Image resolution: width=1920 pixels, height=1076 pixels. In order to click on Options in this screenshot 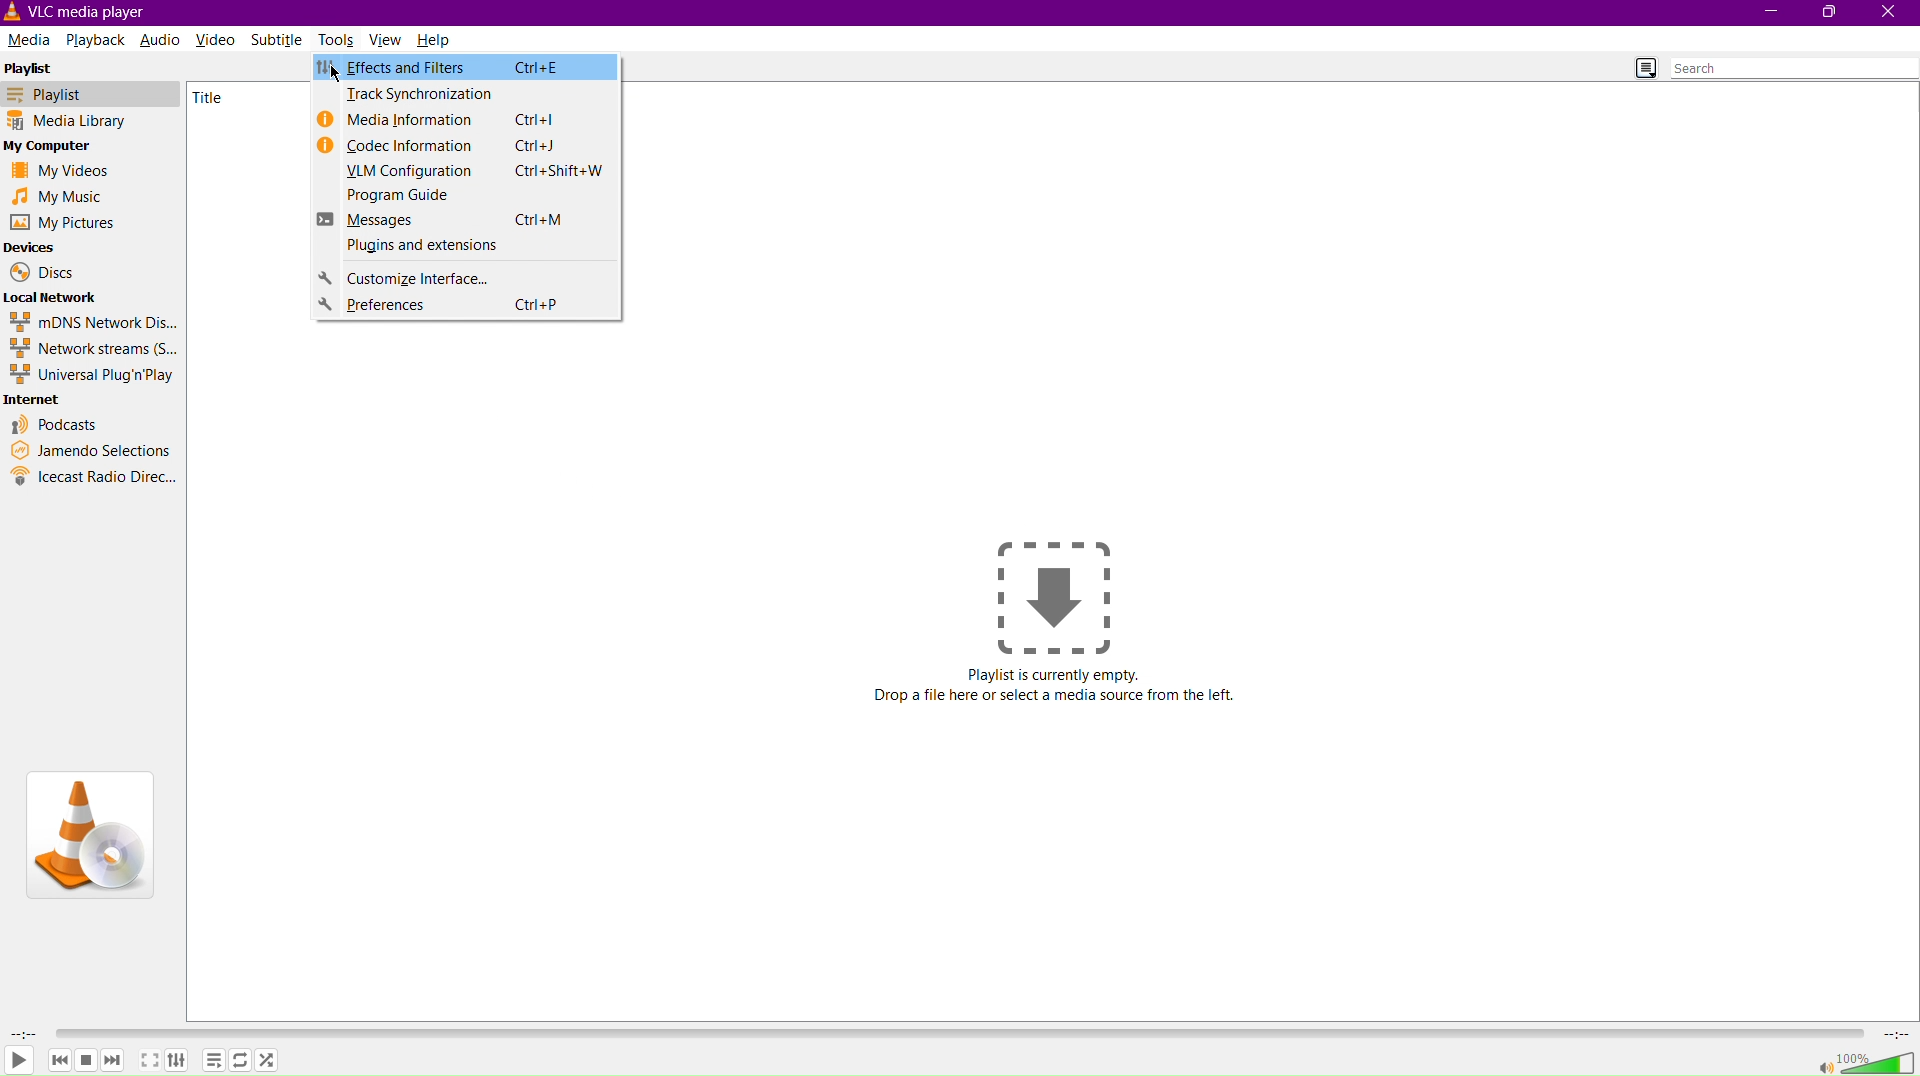, I will do `click(212, 1059)`.